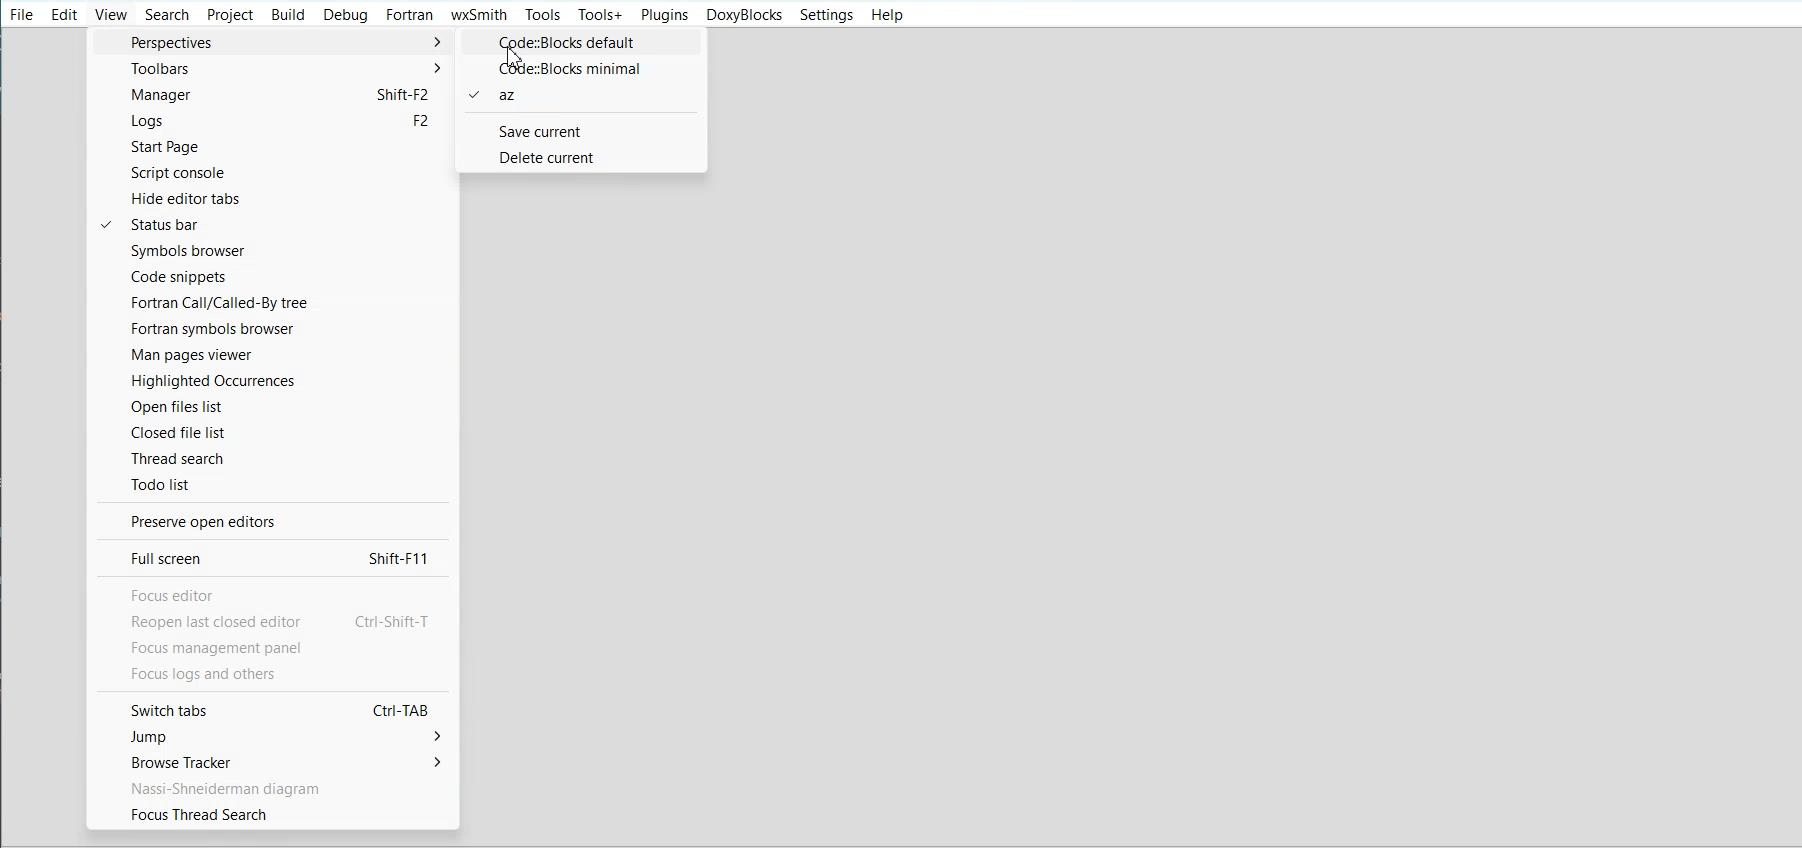 This screenshot has height=848, width=1802. Describe the element at coordinates (275, 276) in the screenshot. I see `Code snippets` at that location.